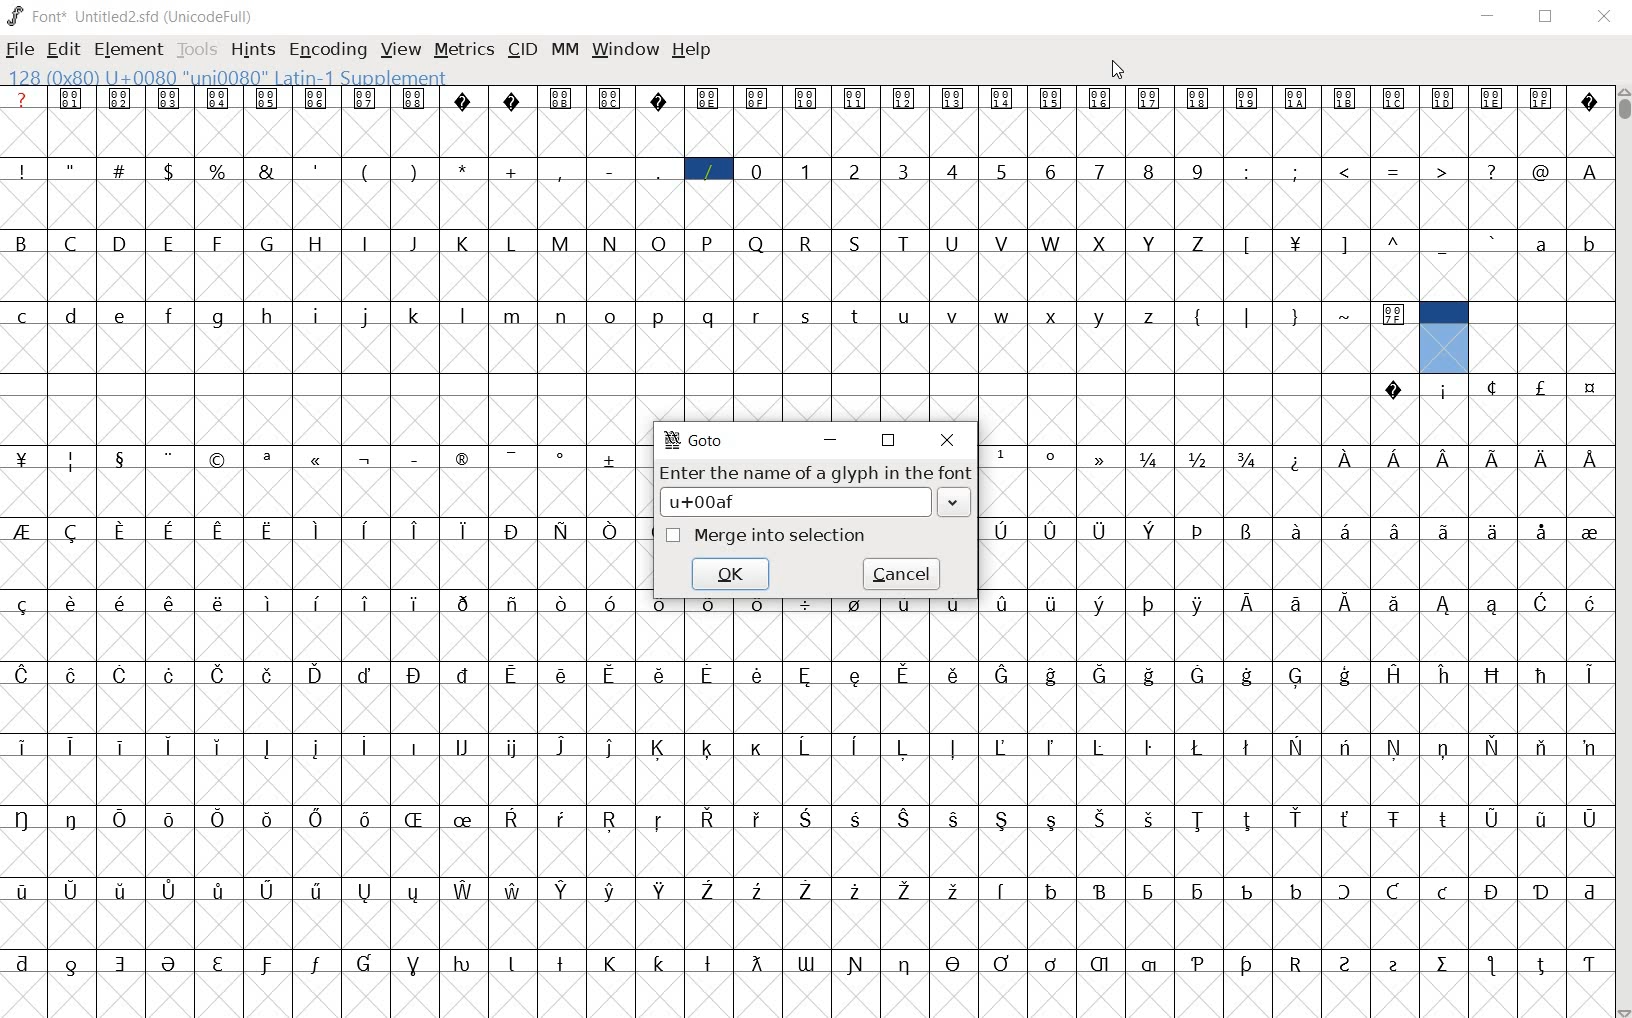 This screenshot has width=1632, height=1018. I want to click on Symbol, so click(1542, 816).